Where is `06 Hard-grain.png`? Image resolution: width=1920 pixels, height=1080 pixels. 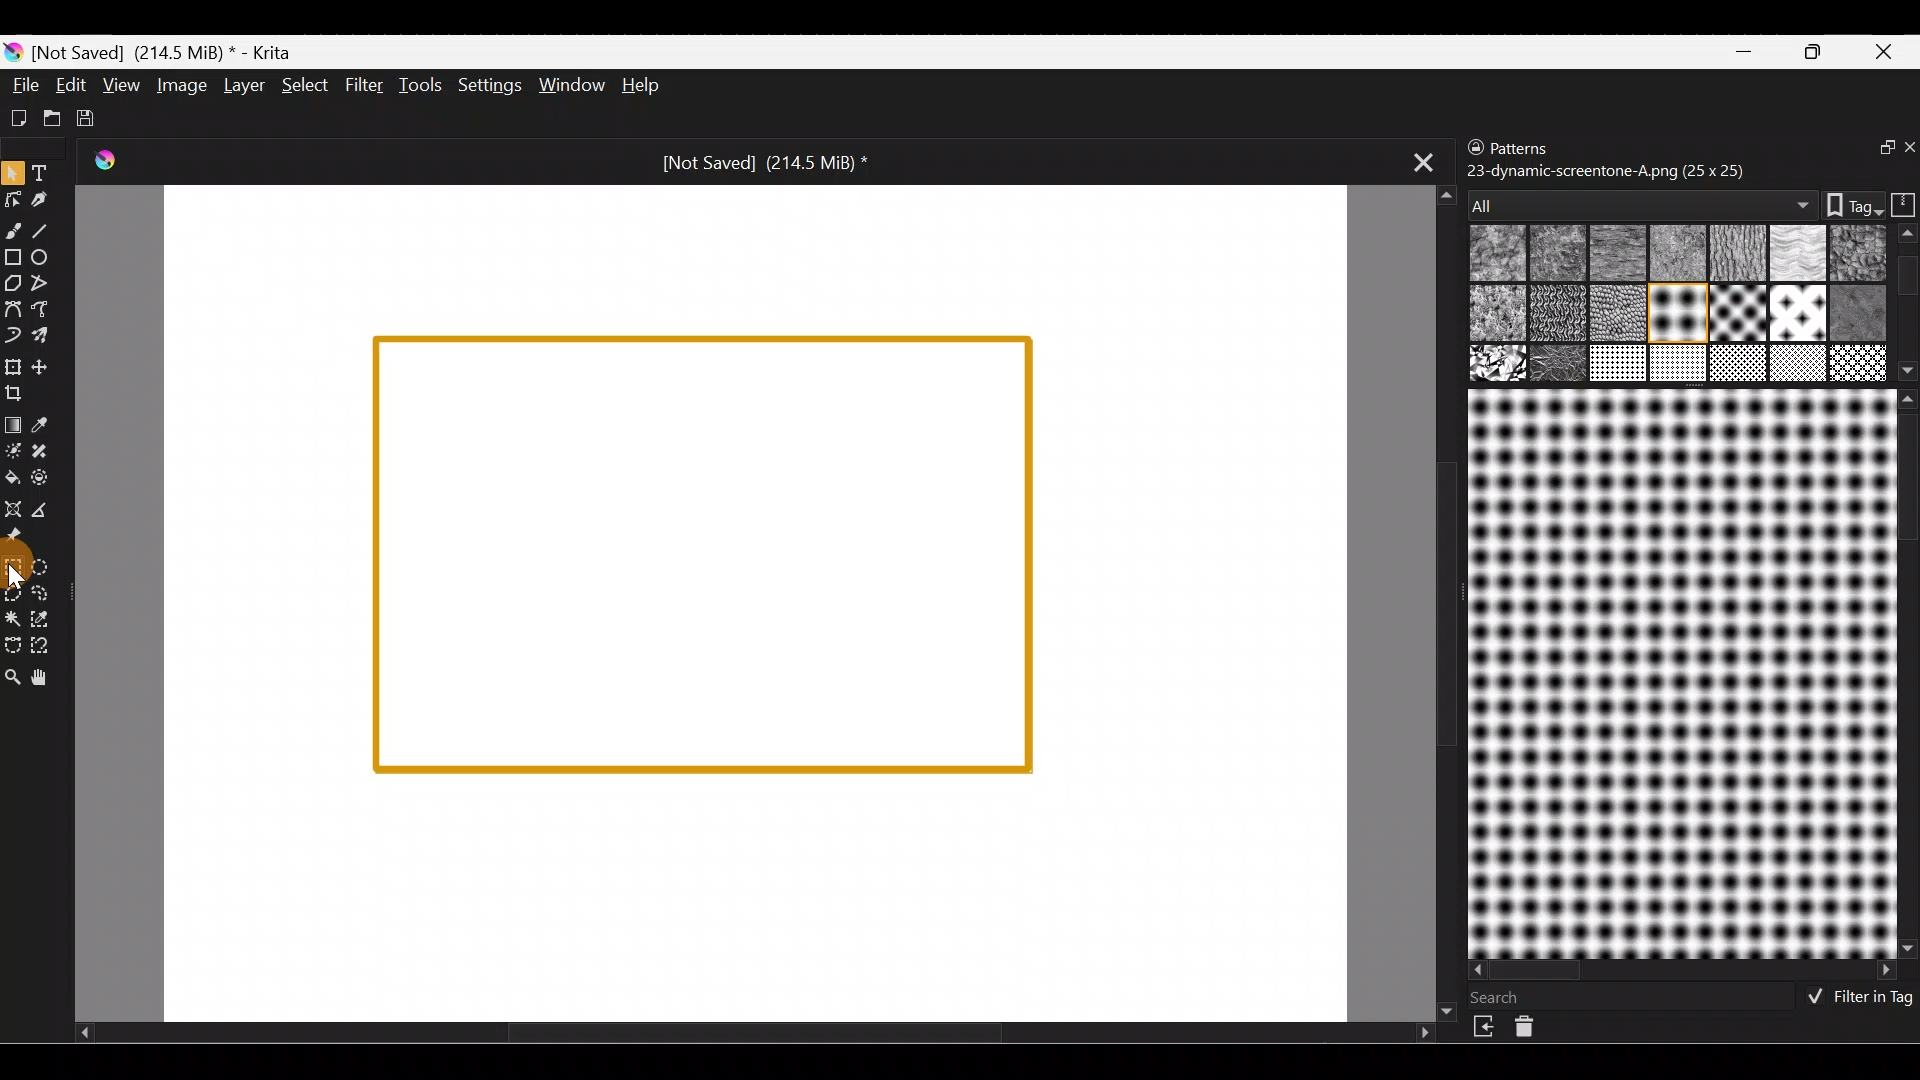
06 Hard-grain.png is located at coordinates (1858, 252).